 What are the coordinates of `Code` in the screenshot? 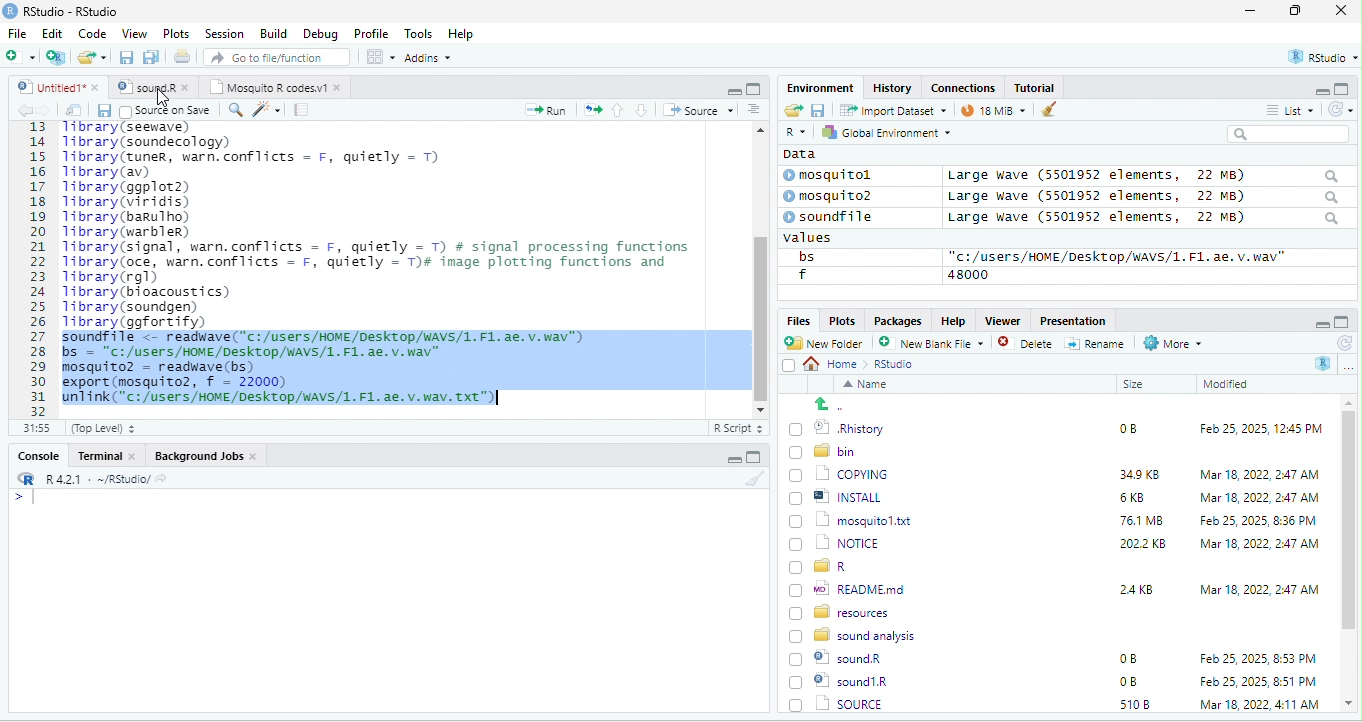 It's located at (93, 33).